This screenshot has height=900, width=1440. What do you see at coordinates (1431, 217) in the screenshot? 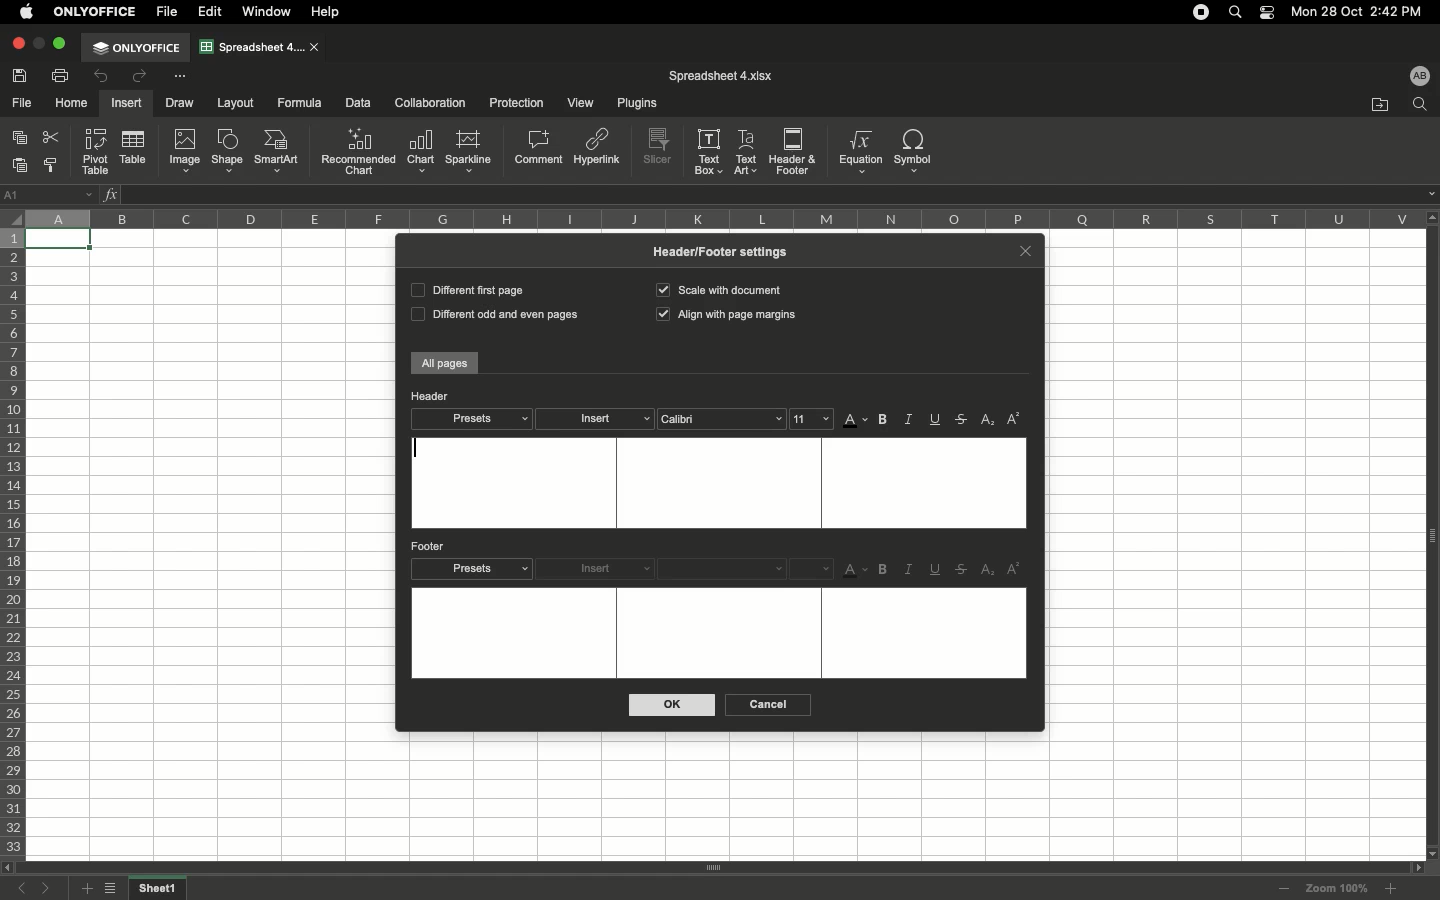
I see `scroll up` at bounding box center [1431, 217].